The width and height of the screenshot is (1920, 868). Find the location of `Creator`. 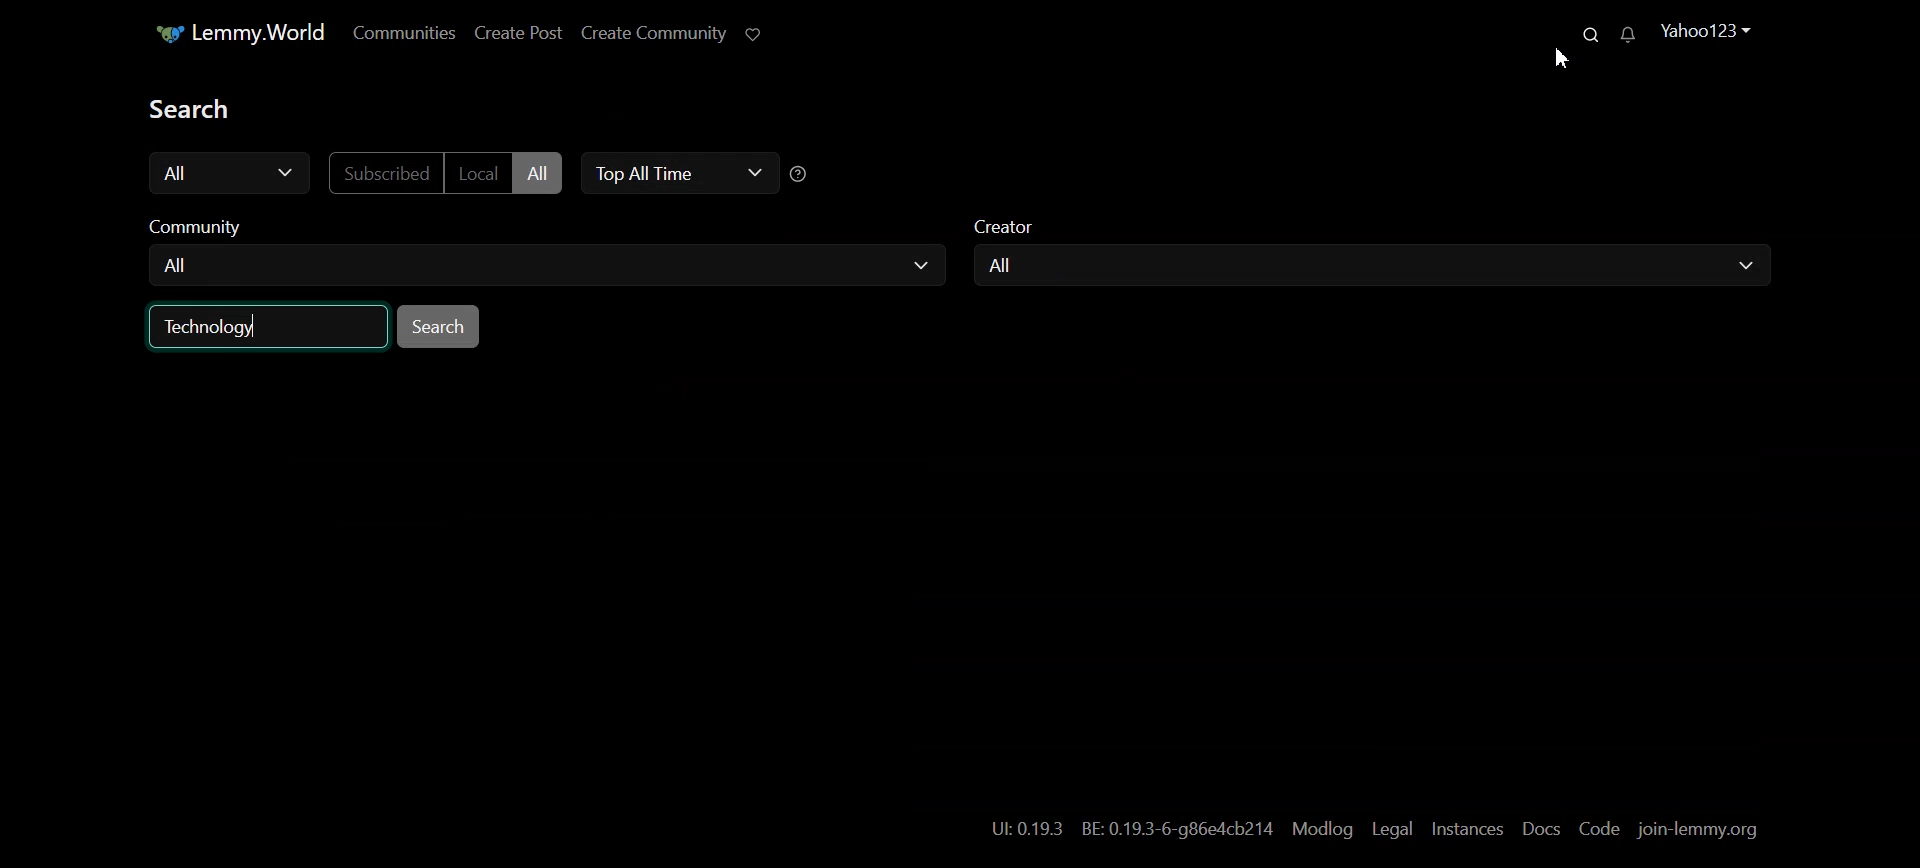

Creator is located at coordinates (1012, 225).